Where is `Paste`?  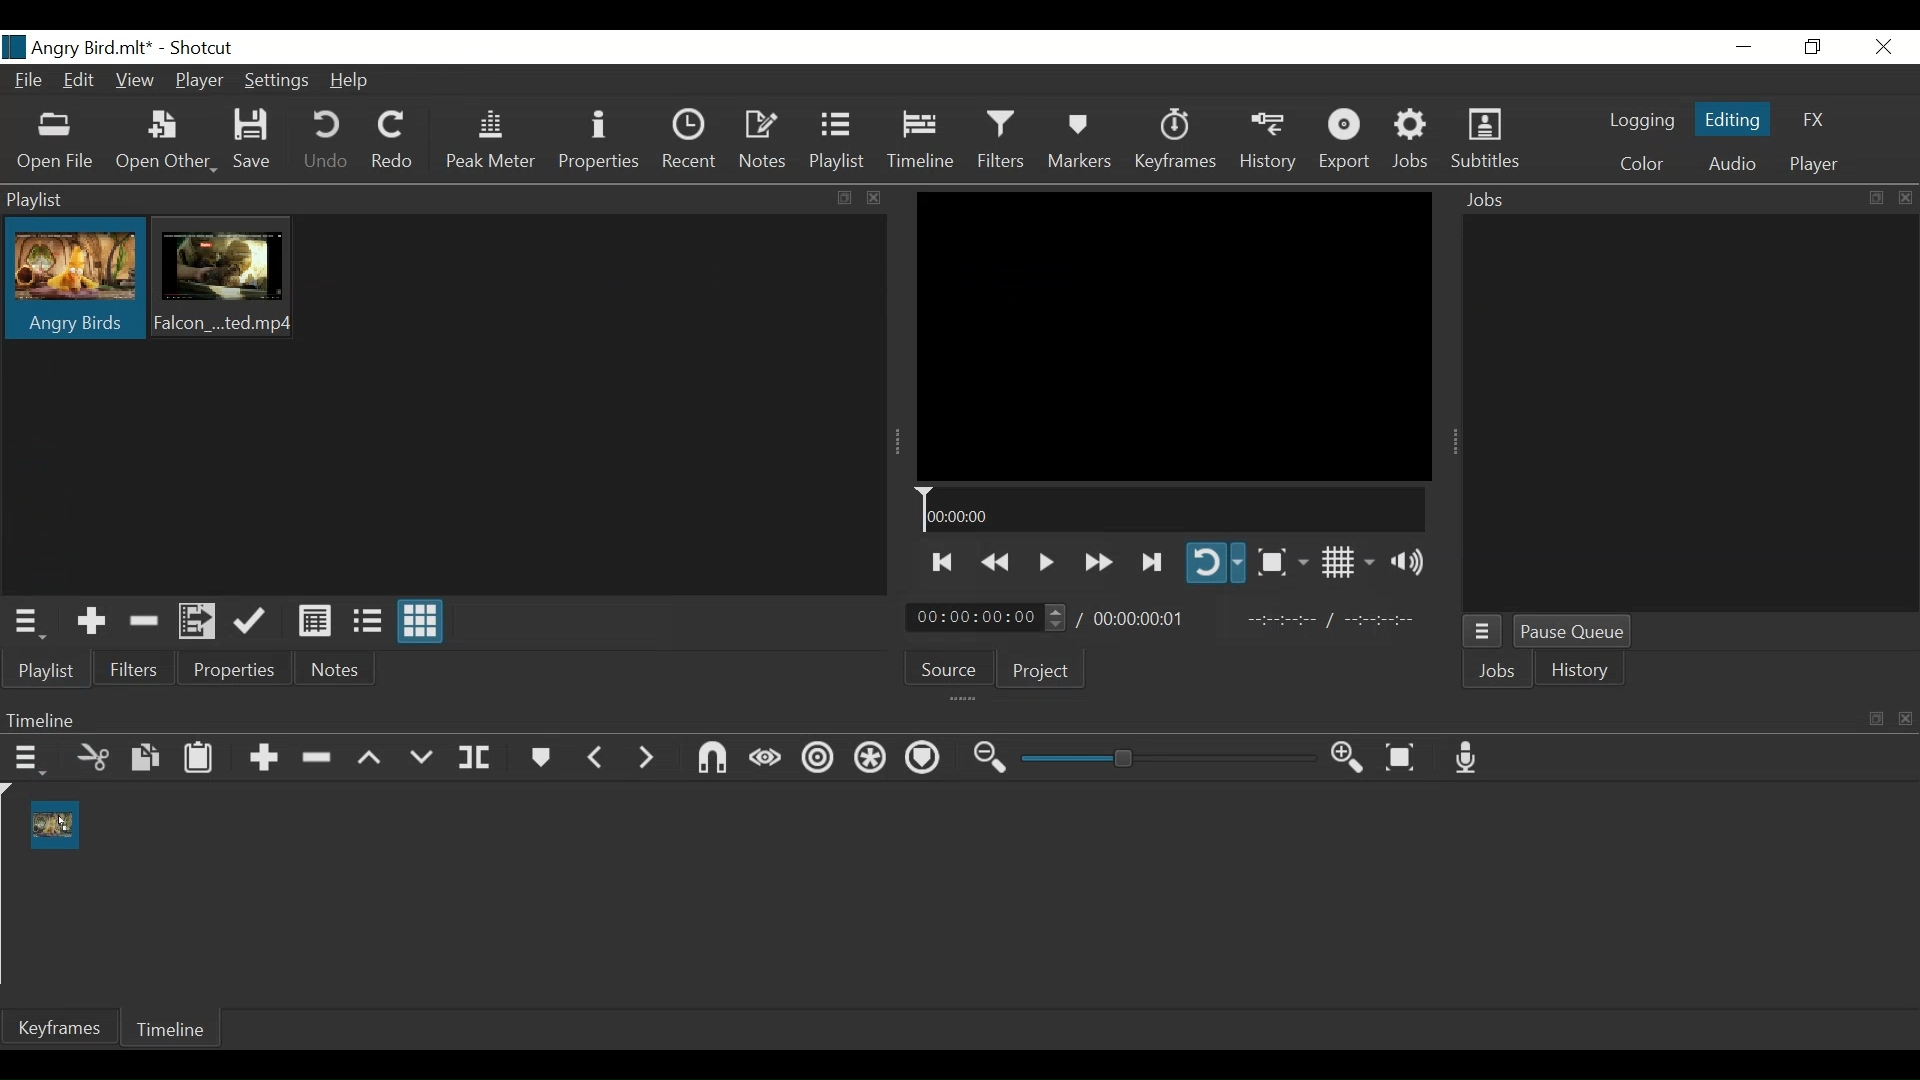 Paste is located at coordinates (197, 758).